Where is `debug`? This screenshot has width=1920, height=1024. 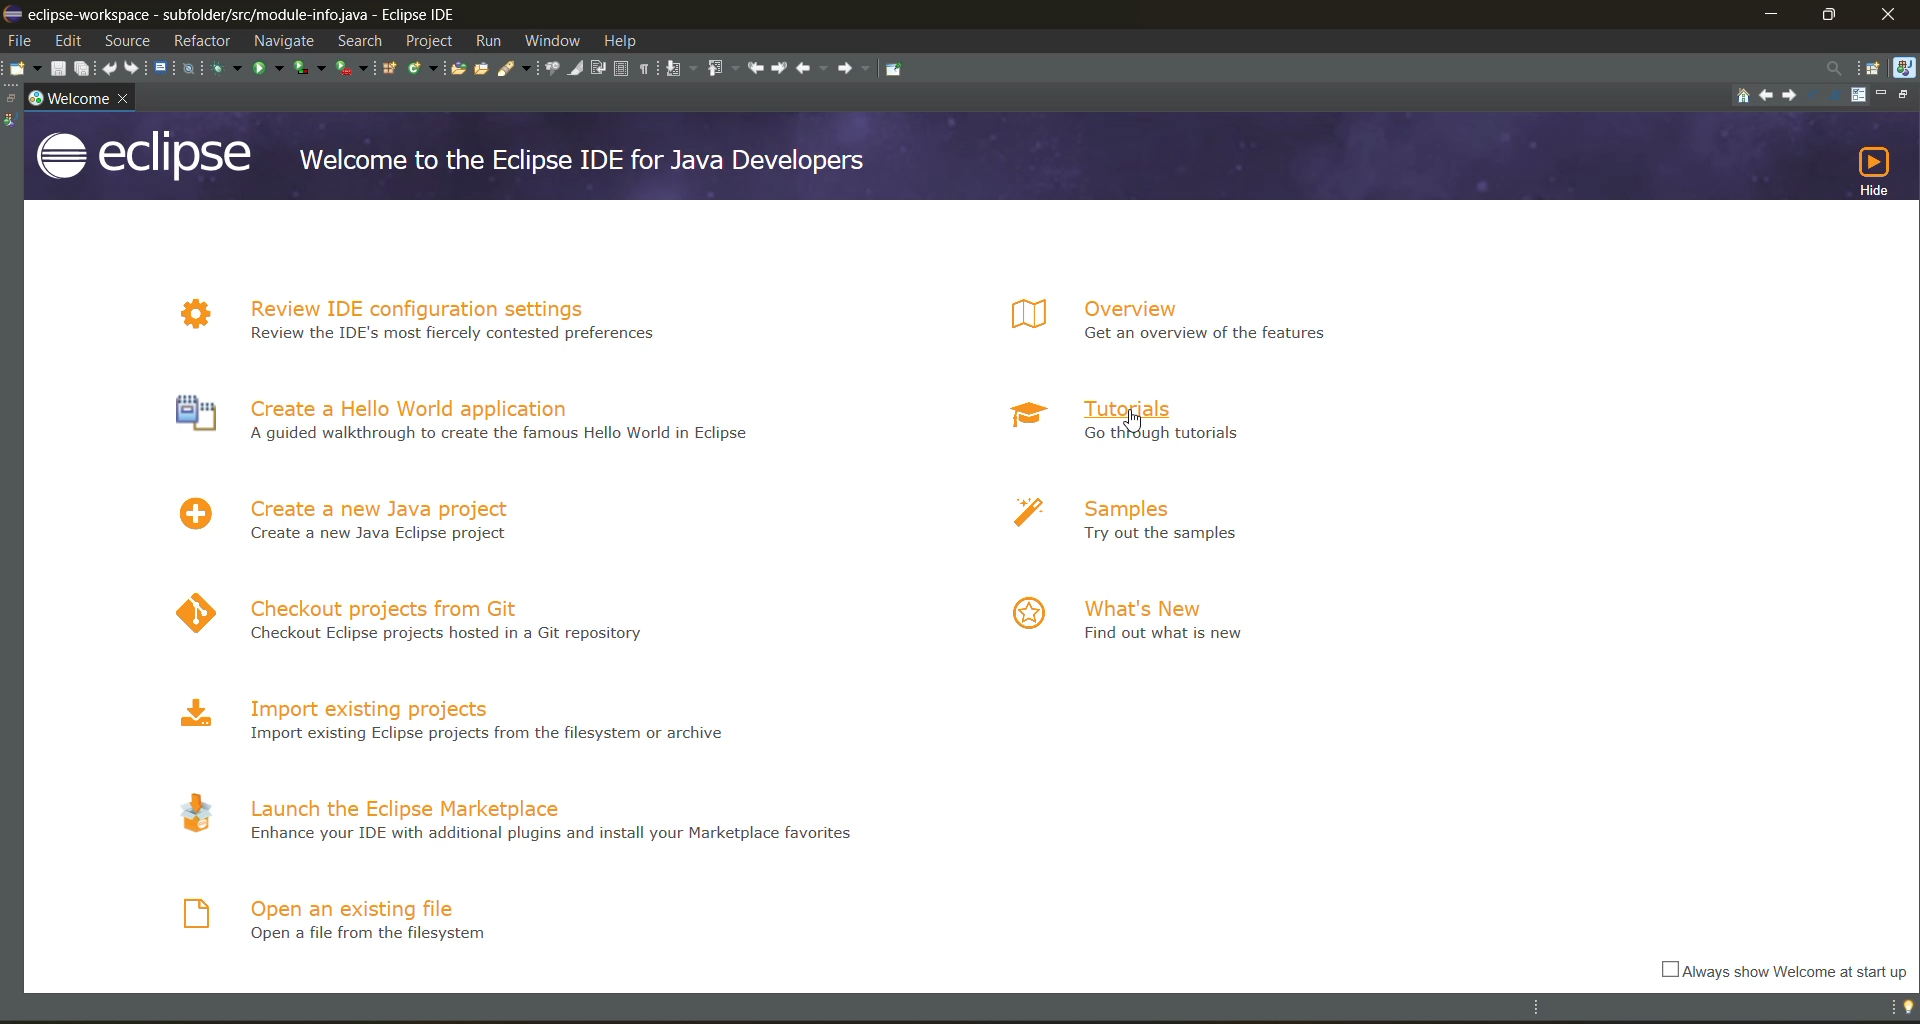
debug is located at coordinates (228, 72).